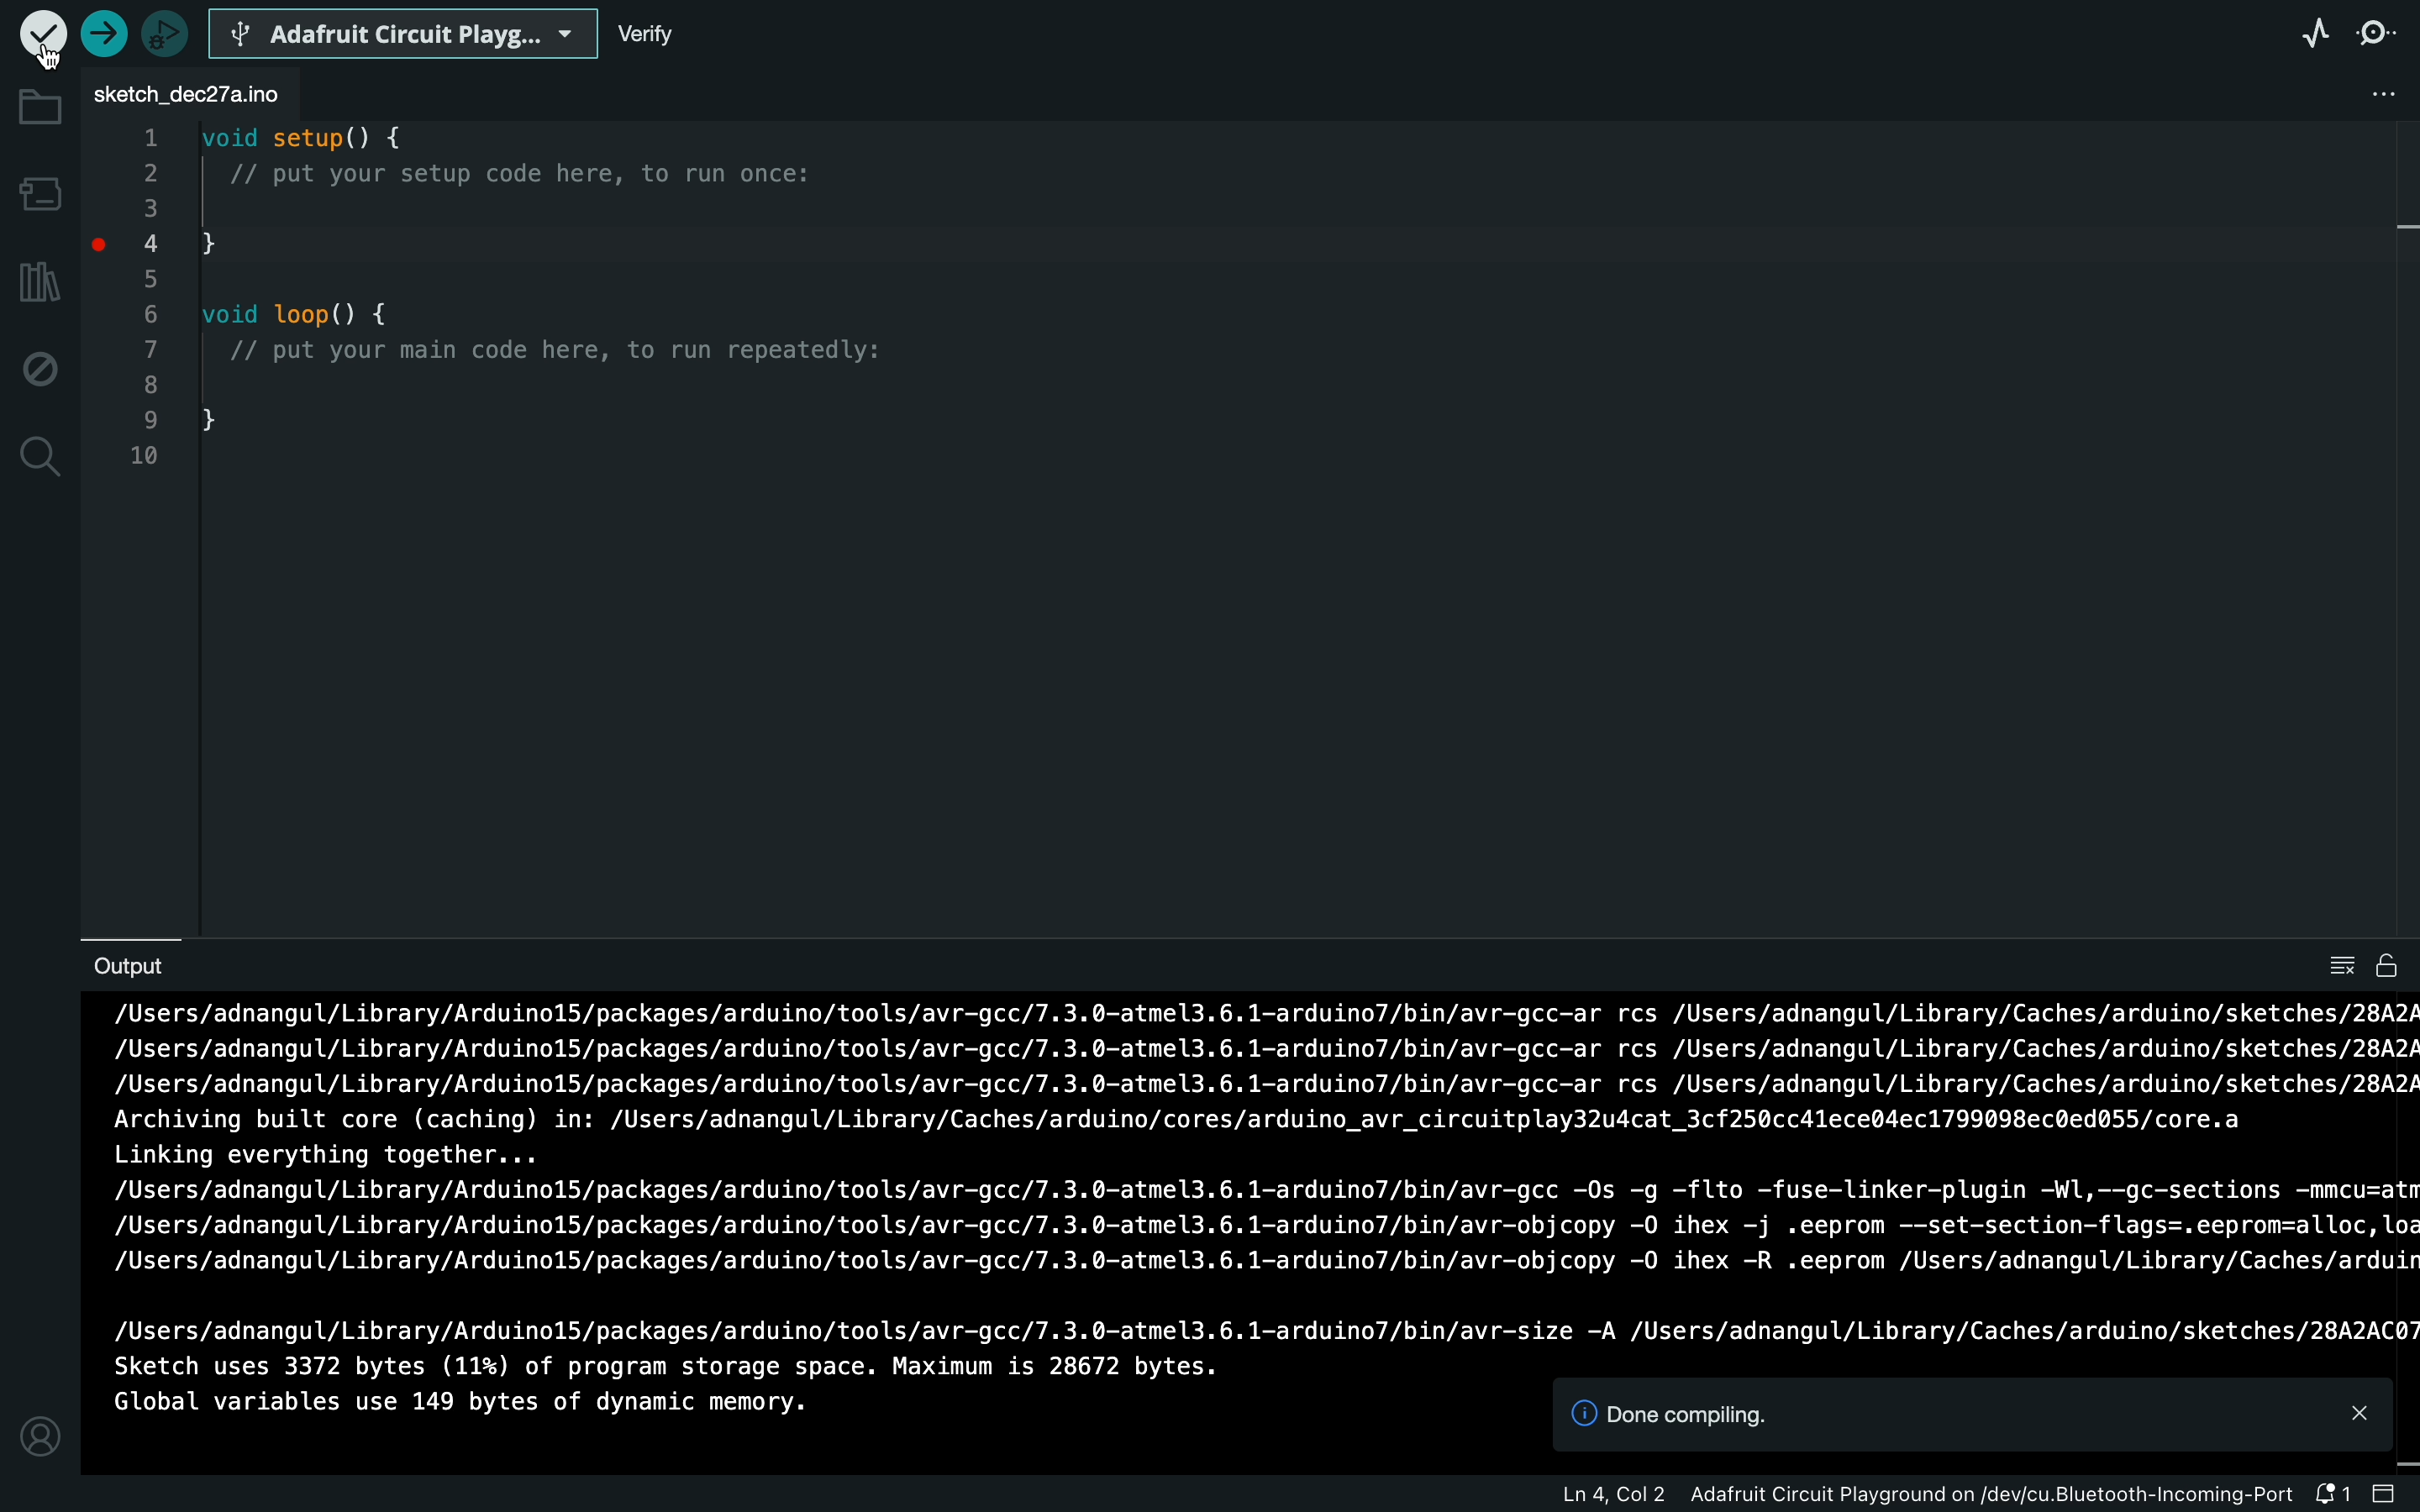 Image resolution: width=2420 pixels, height=1512 pixels. Describe the element at coordinates (2355, 95) in the screenshot. I see `file setting` at that location.